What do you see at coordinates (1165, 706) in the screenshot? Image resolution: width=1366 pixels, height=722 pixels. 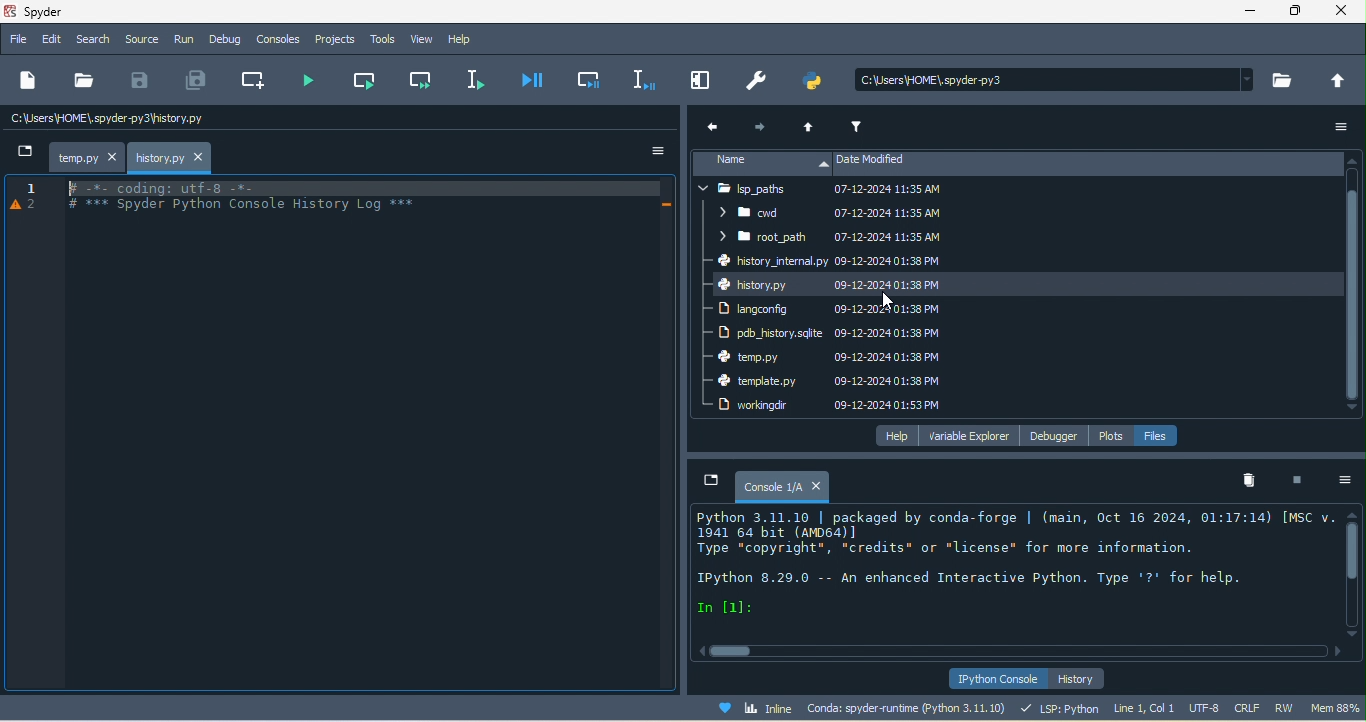 I see `line 1, col 1 utf 8` at bounding box center [1165, 706].